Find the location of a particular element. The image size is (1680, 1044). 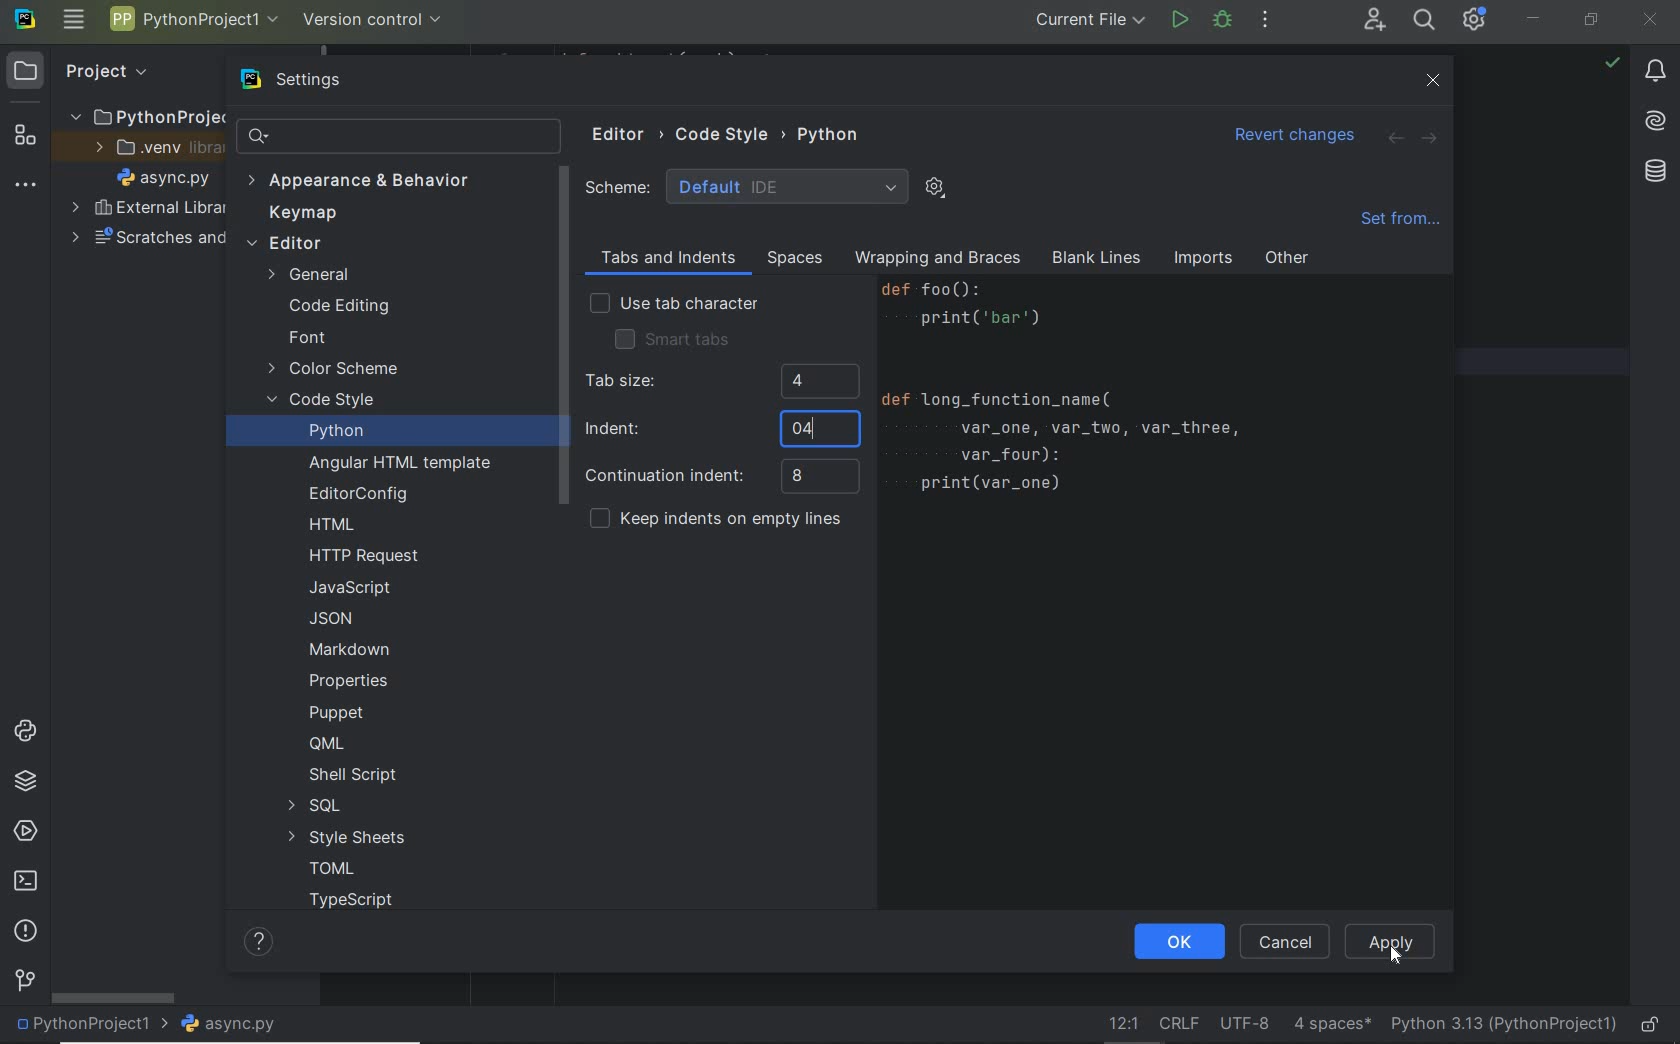

Editor is located at coordinates (627, 135).